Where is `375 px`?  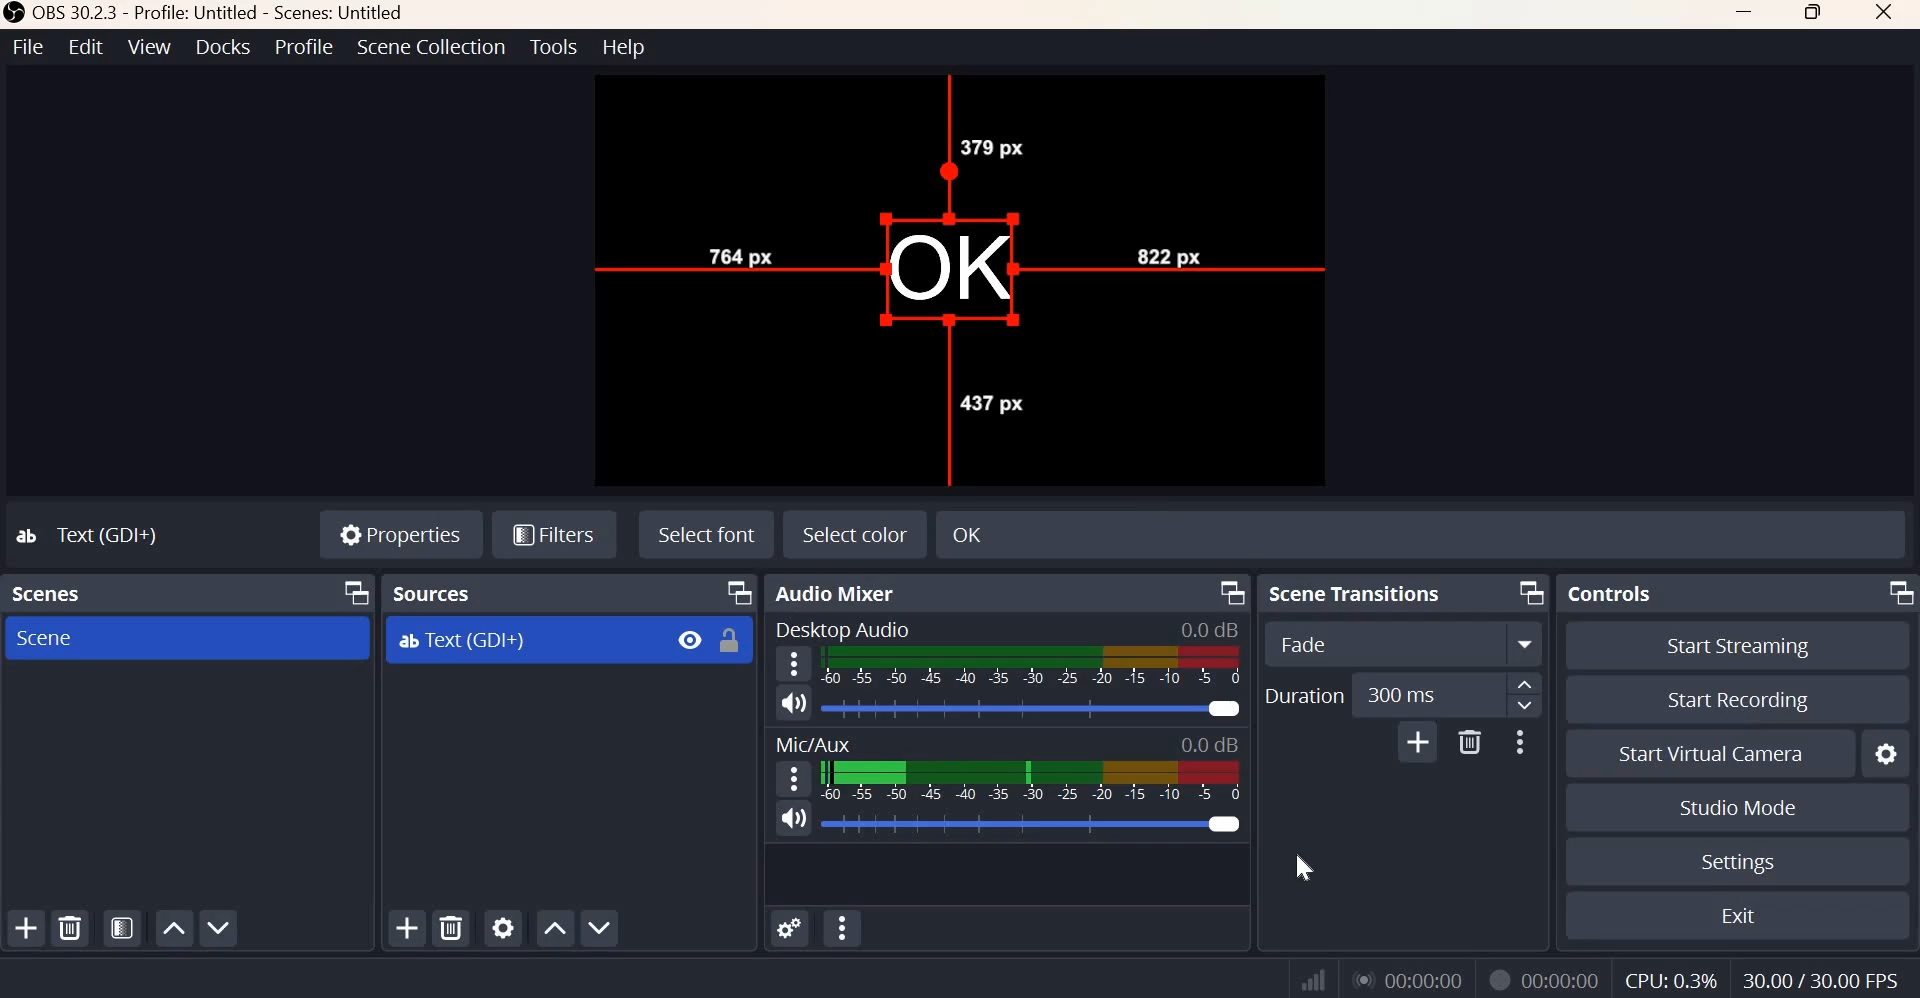
375 px is located at coordinates (992, 147).